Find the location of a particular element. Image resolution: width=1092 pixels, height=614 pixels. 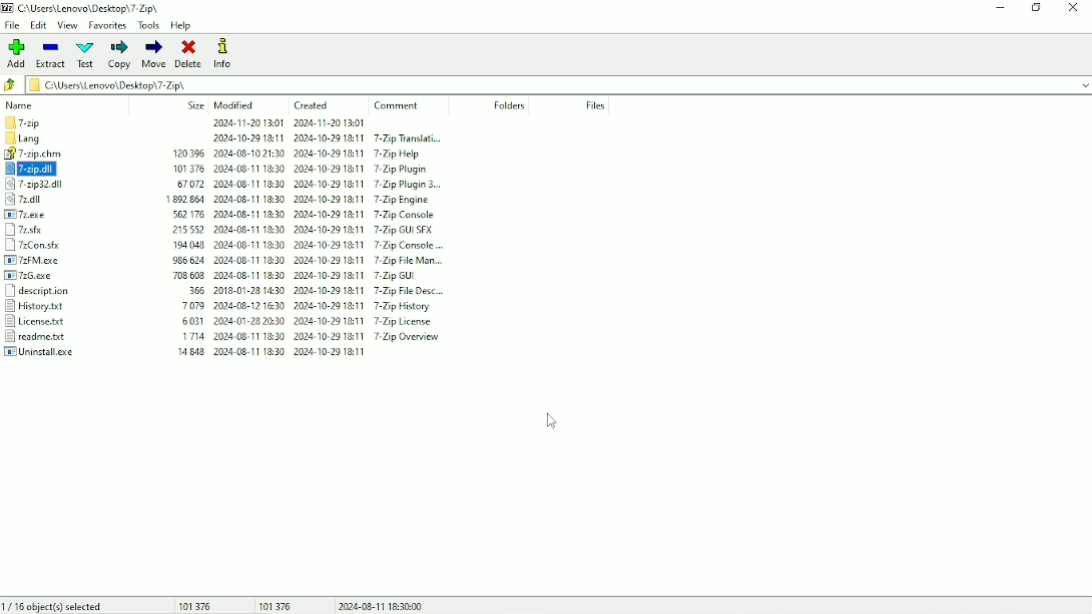

7z.sfx is located at coordinates (46, 231).